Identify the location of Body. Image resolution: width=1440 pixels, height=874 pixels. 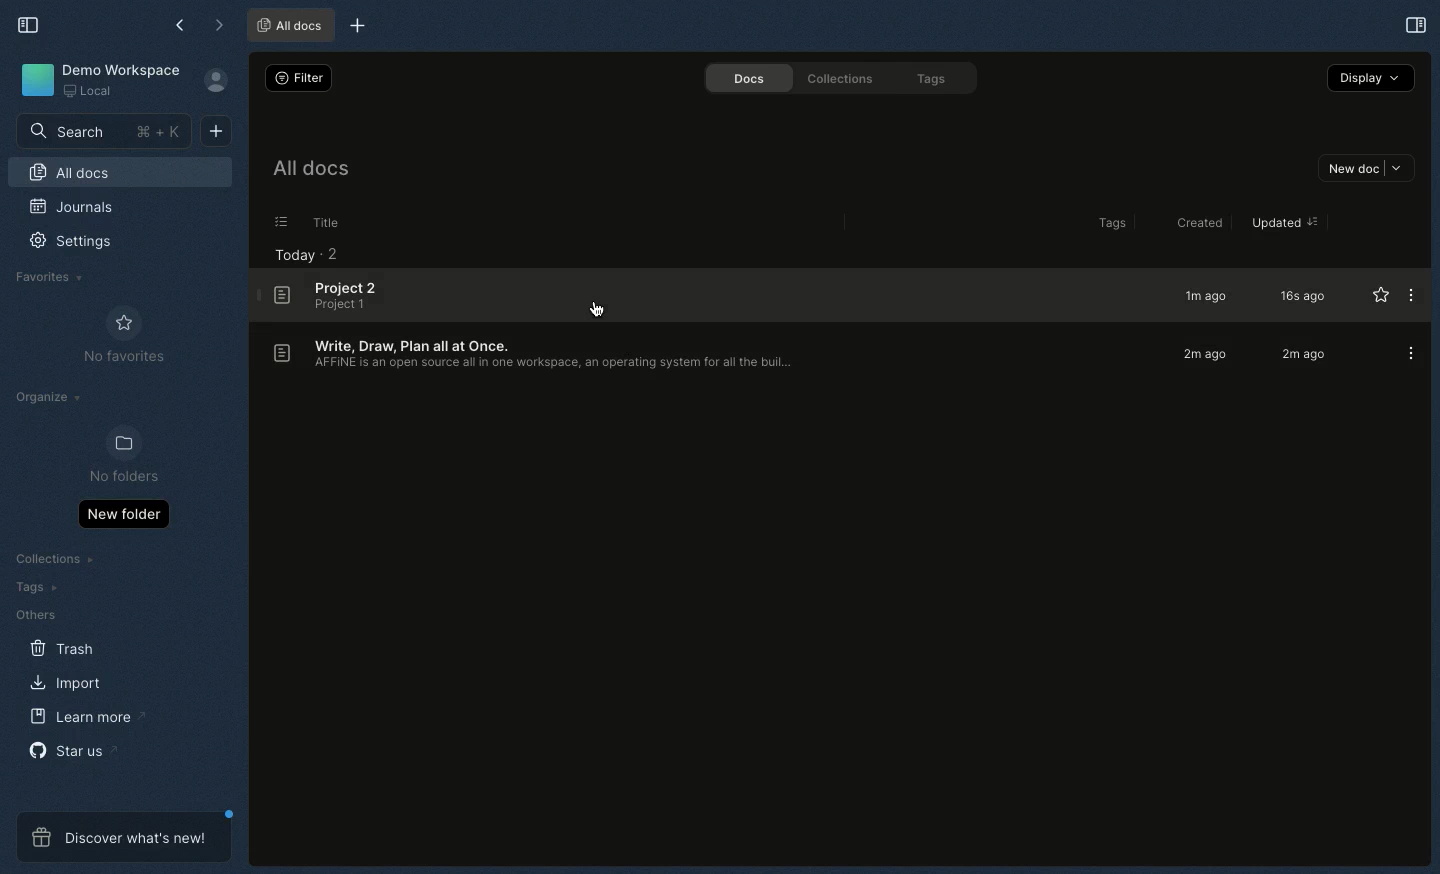
(345, 308).